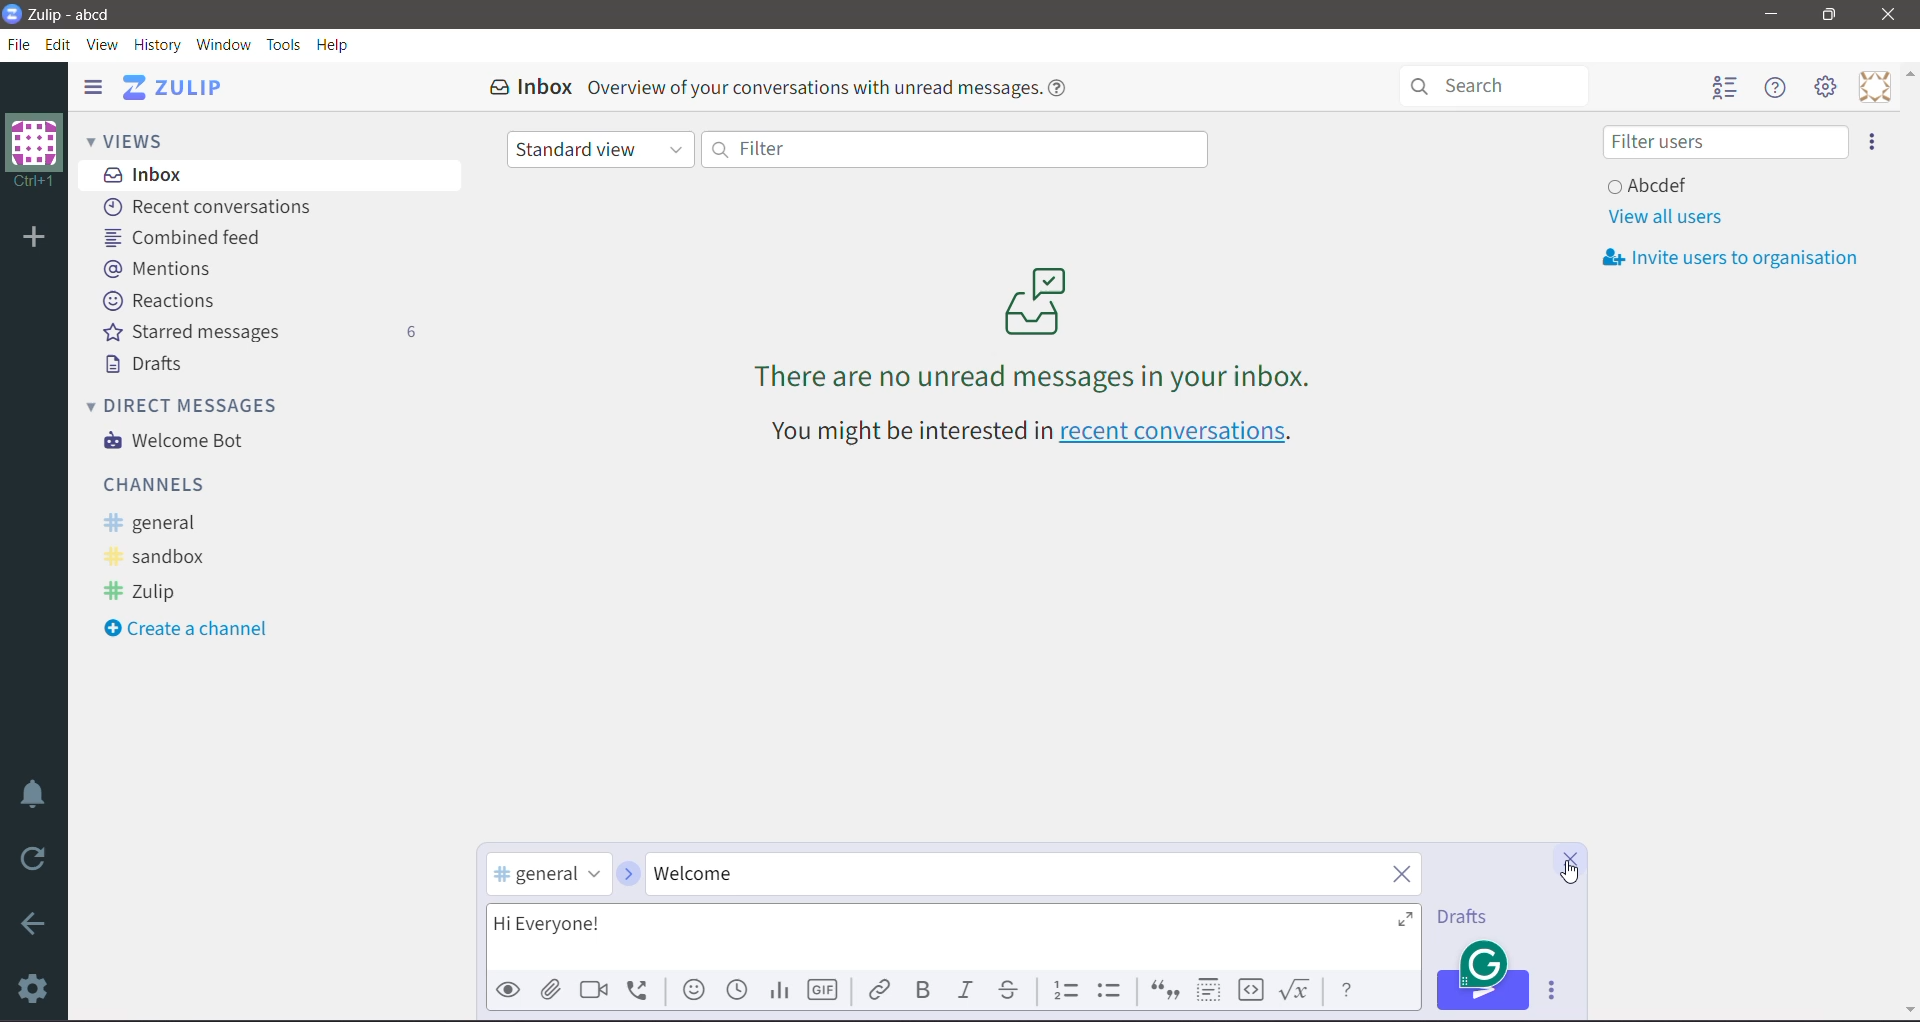 The width and height of the screenshot is (1920, 1022). Describe the element at coordinates (601, 151) in the screenshot. I see `Standard view` at that location.